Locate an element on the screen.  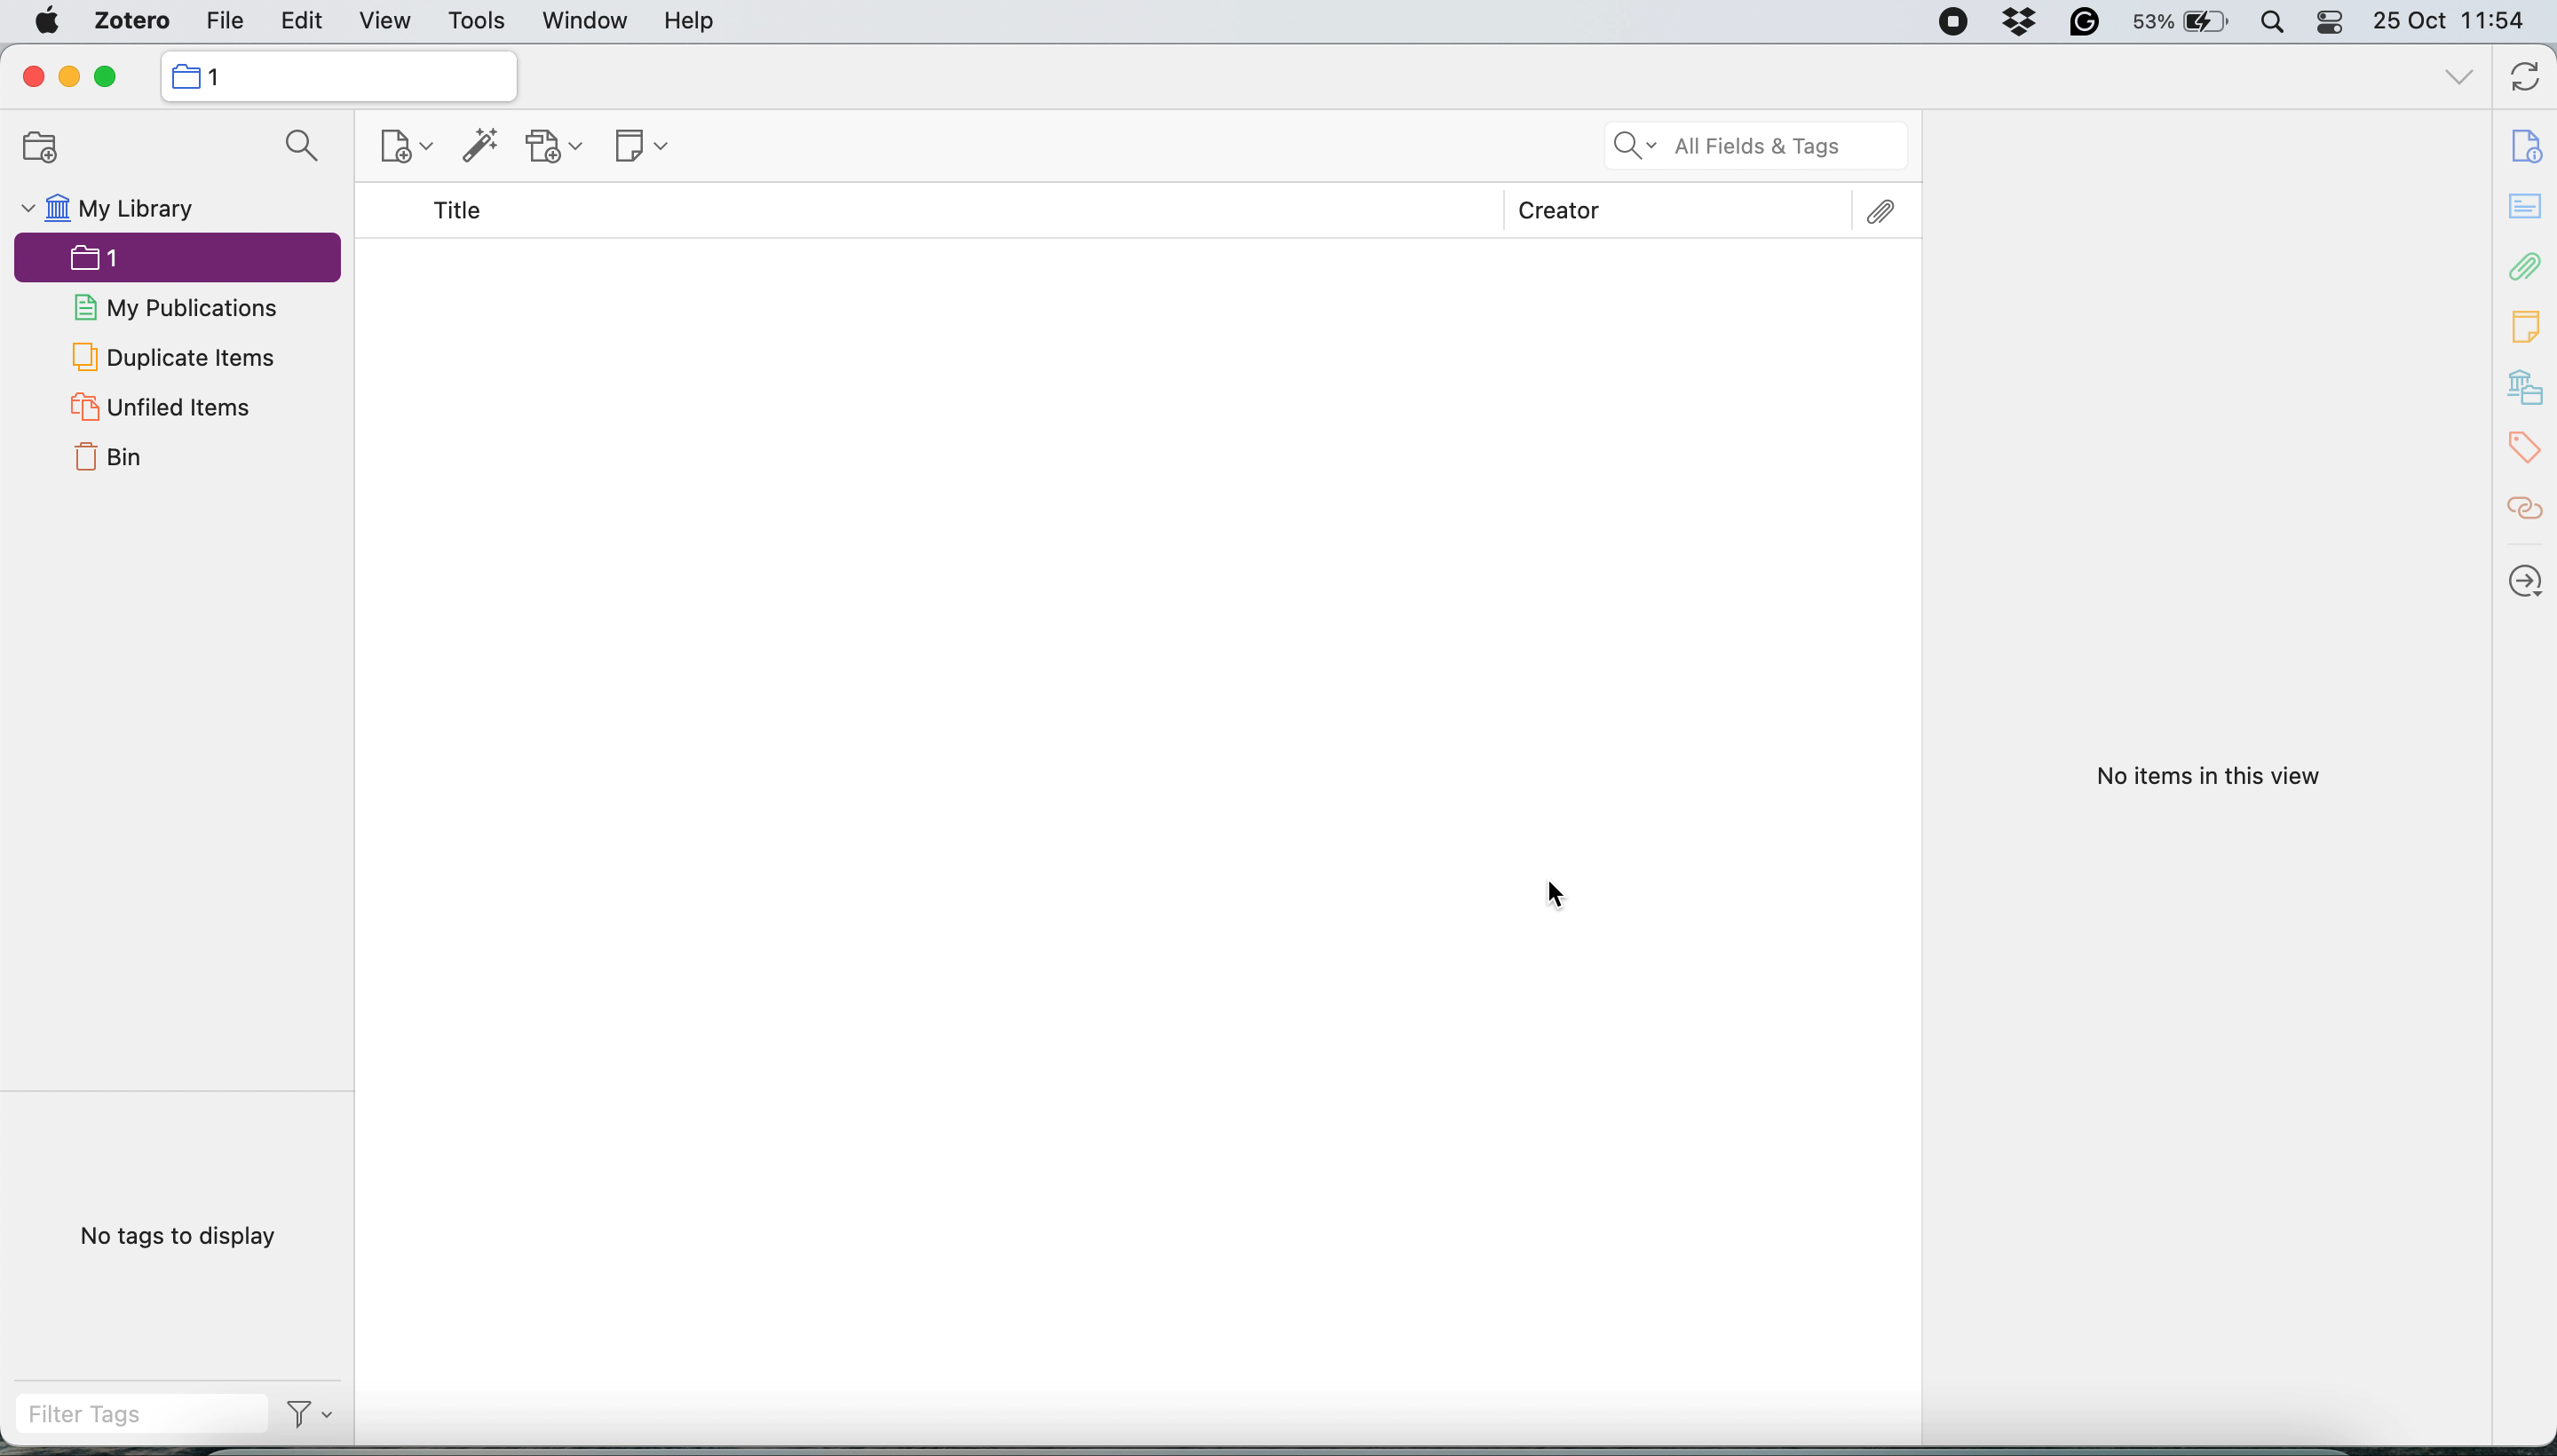
document is located at coordinates (2531, 147).